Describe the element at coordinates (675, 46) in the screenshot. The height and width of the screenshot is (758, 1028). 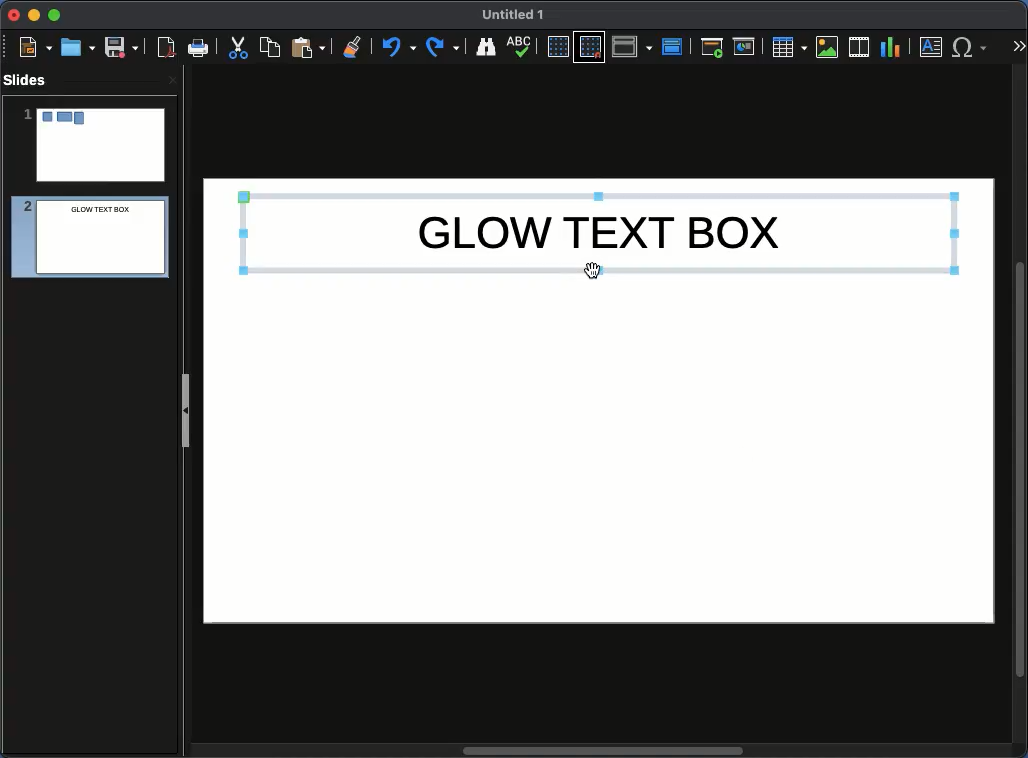
I see `Master slide` at that location.